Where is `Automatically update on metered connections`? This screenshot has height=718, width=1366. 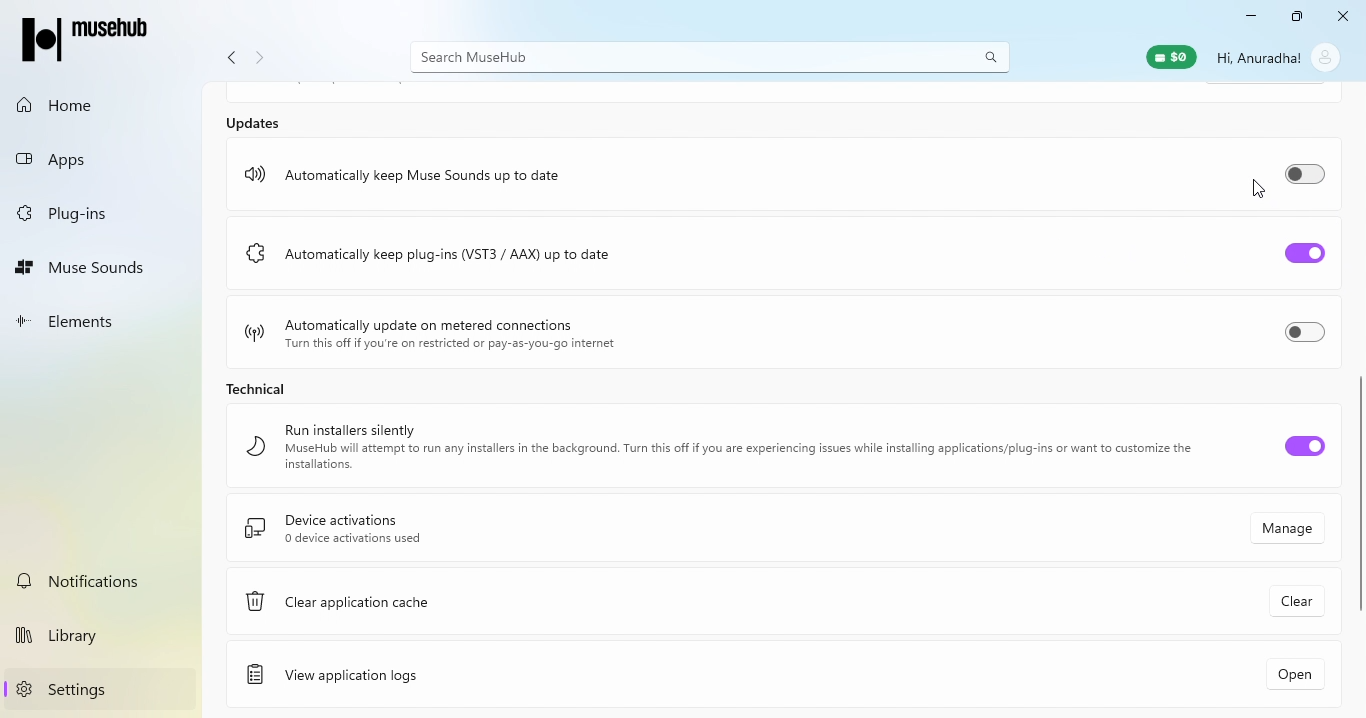
Automatically update on metered connections is located at coordinates (445, 334).